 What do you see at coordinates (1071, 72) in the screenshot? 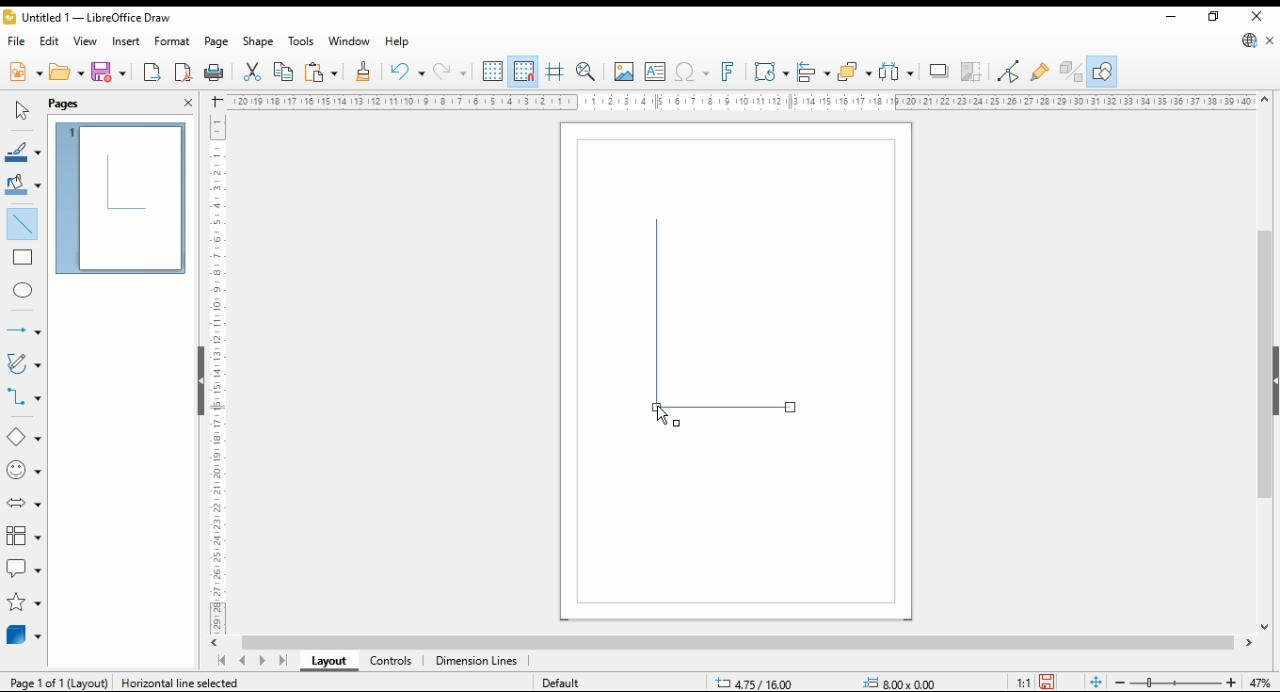
I see `toggle extrusions` at bounding box center [1071, 72].